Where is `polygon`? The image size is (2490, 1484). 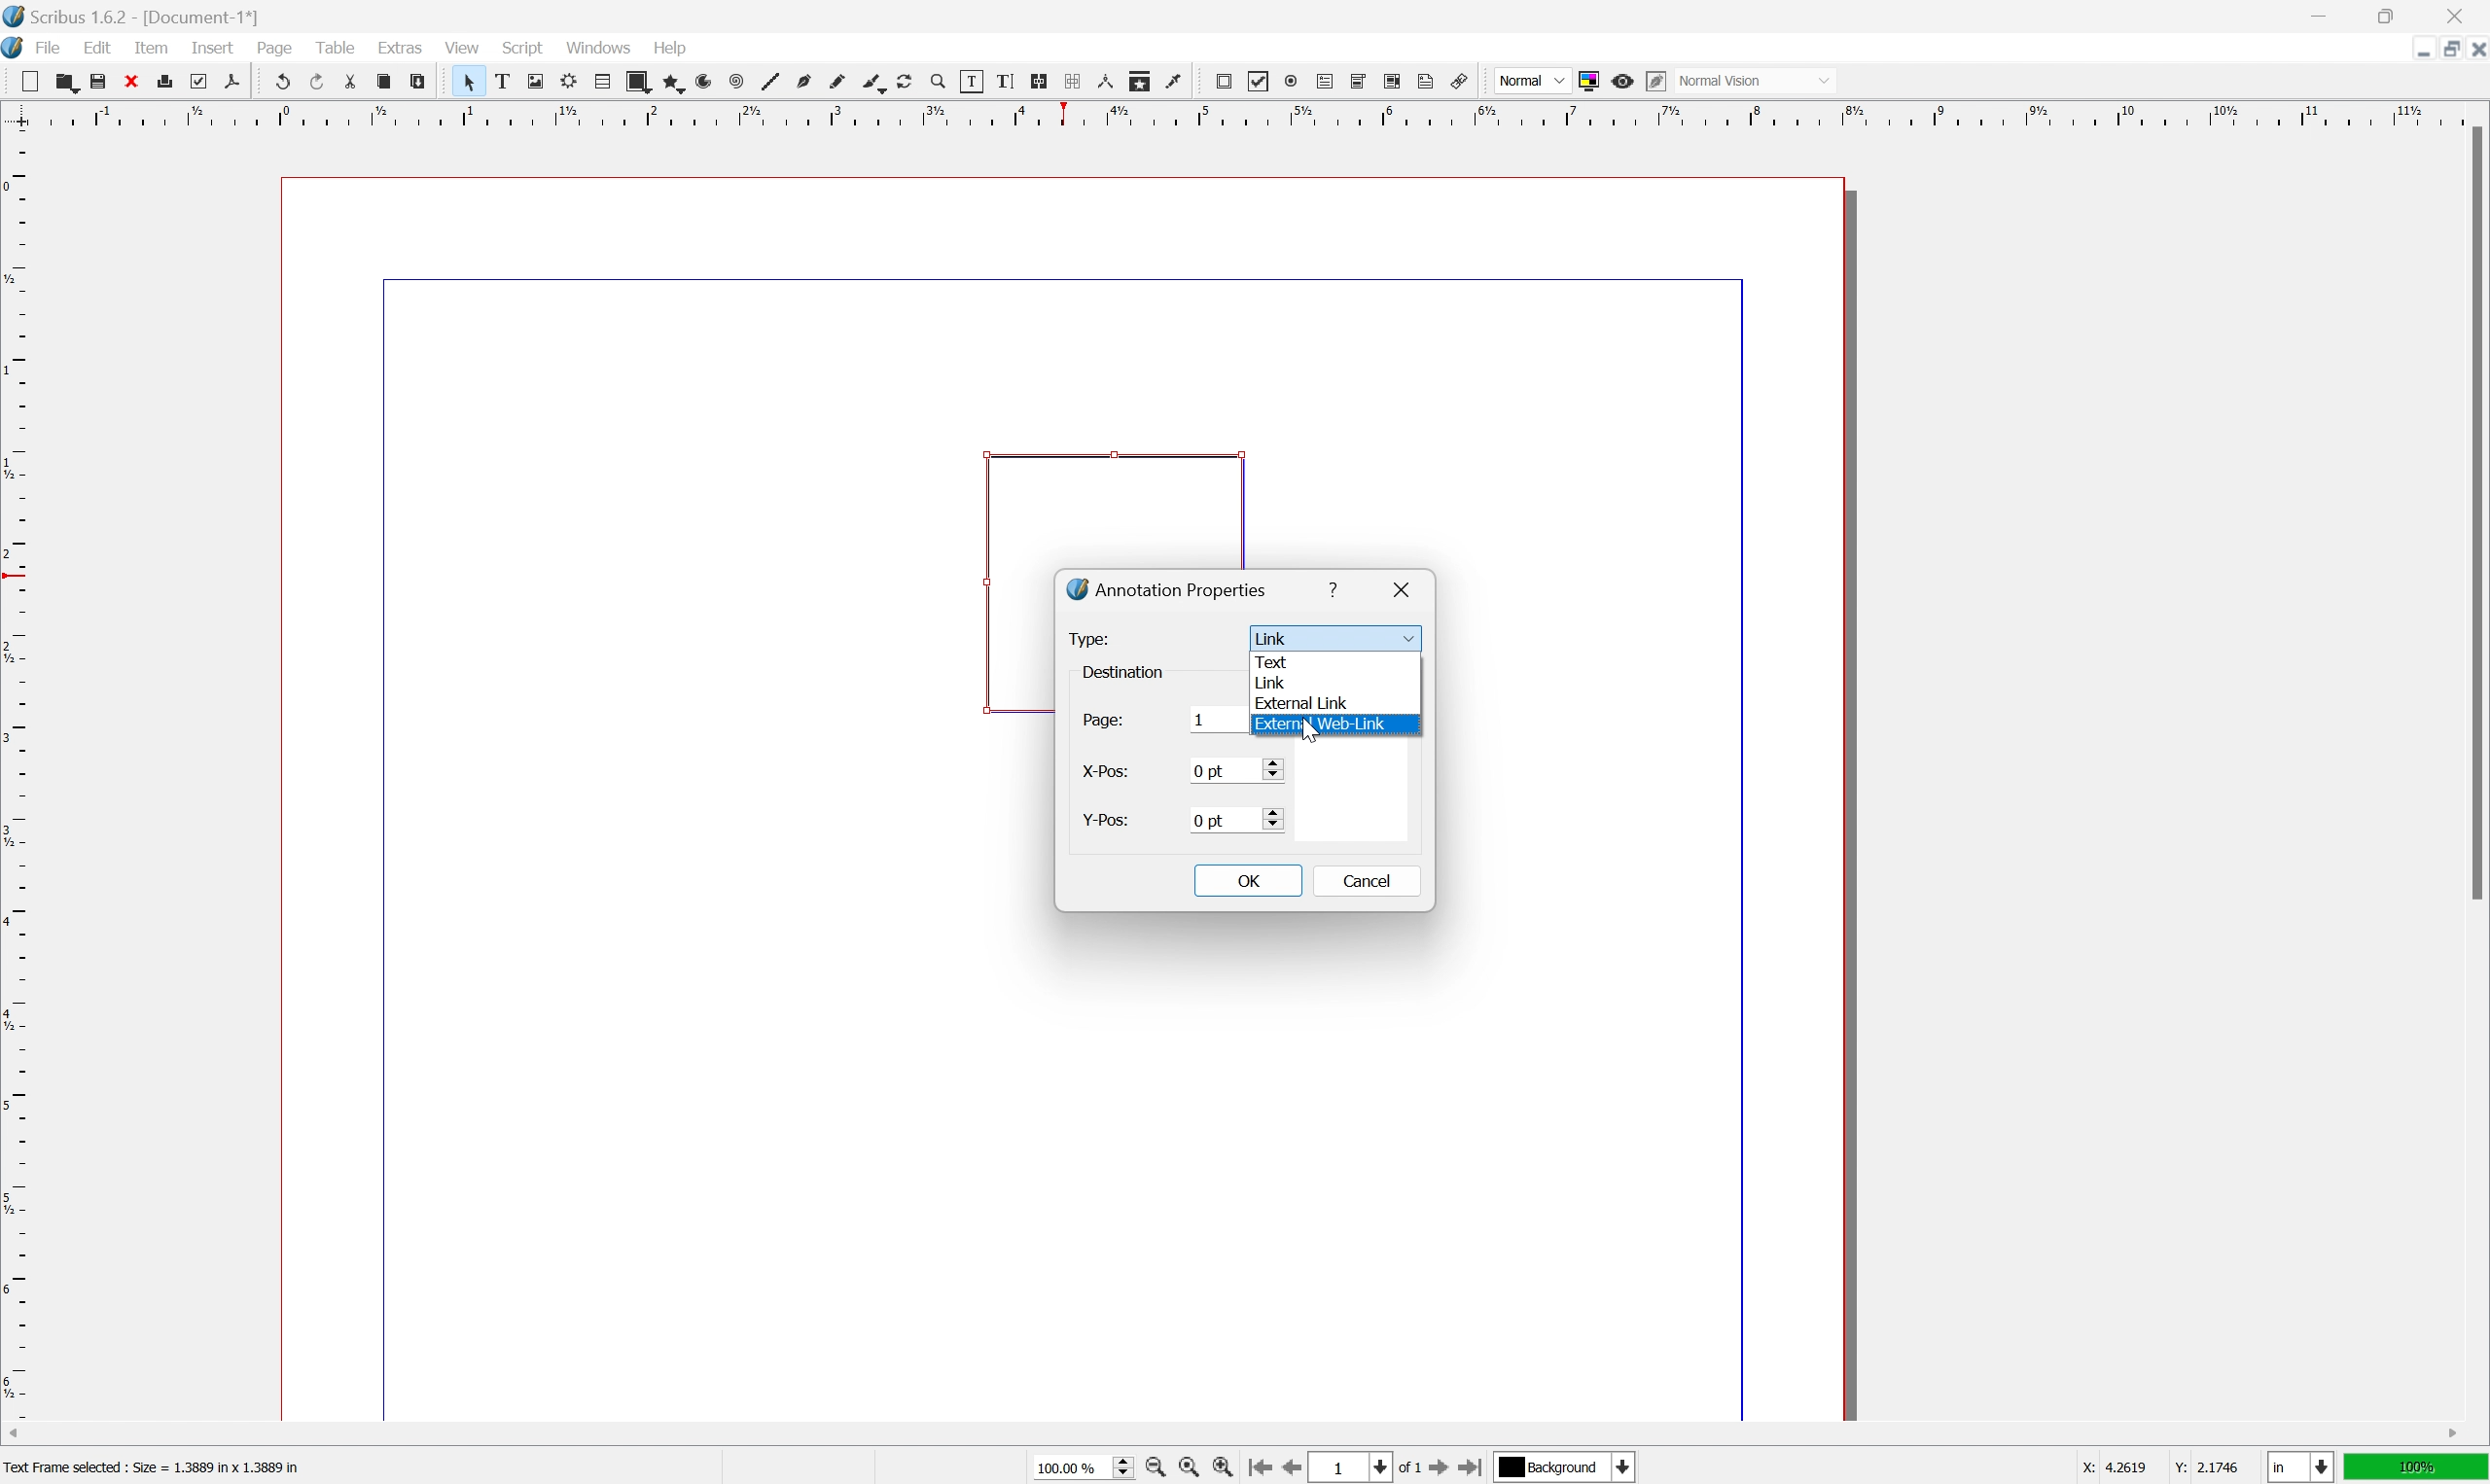 polygon is located at coordinates (671, 82).